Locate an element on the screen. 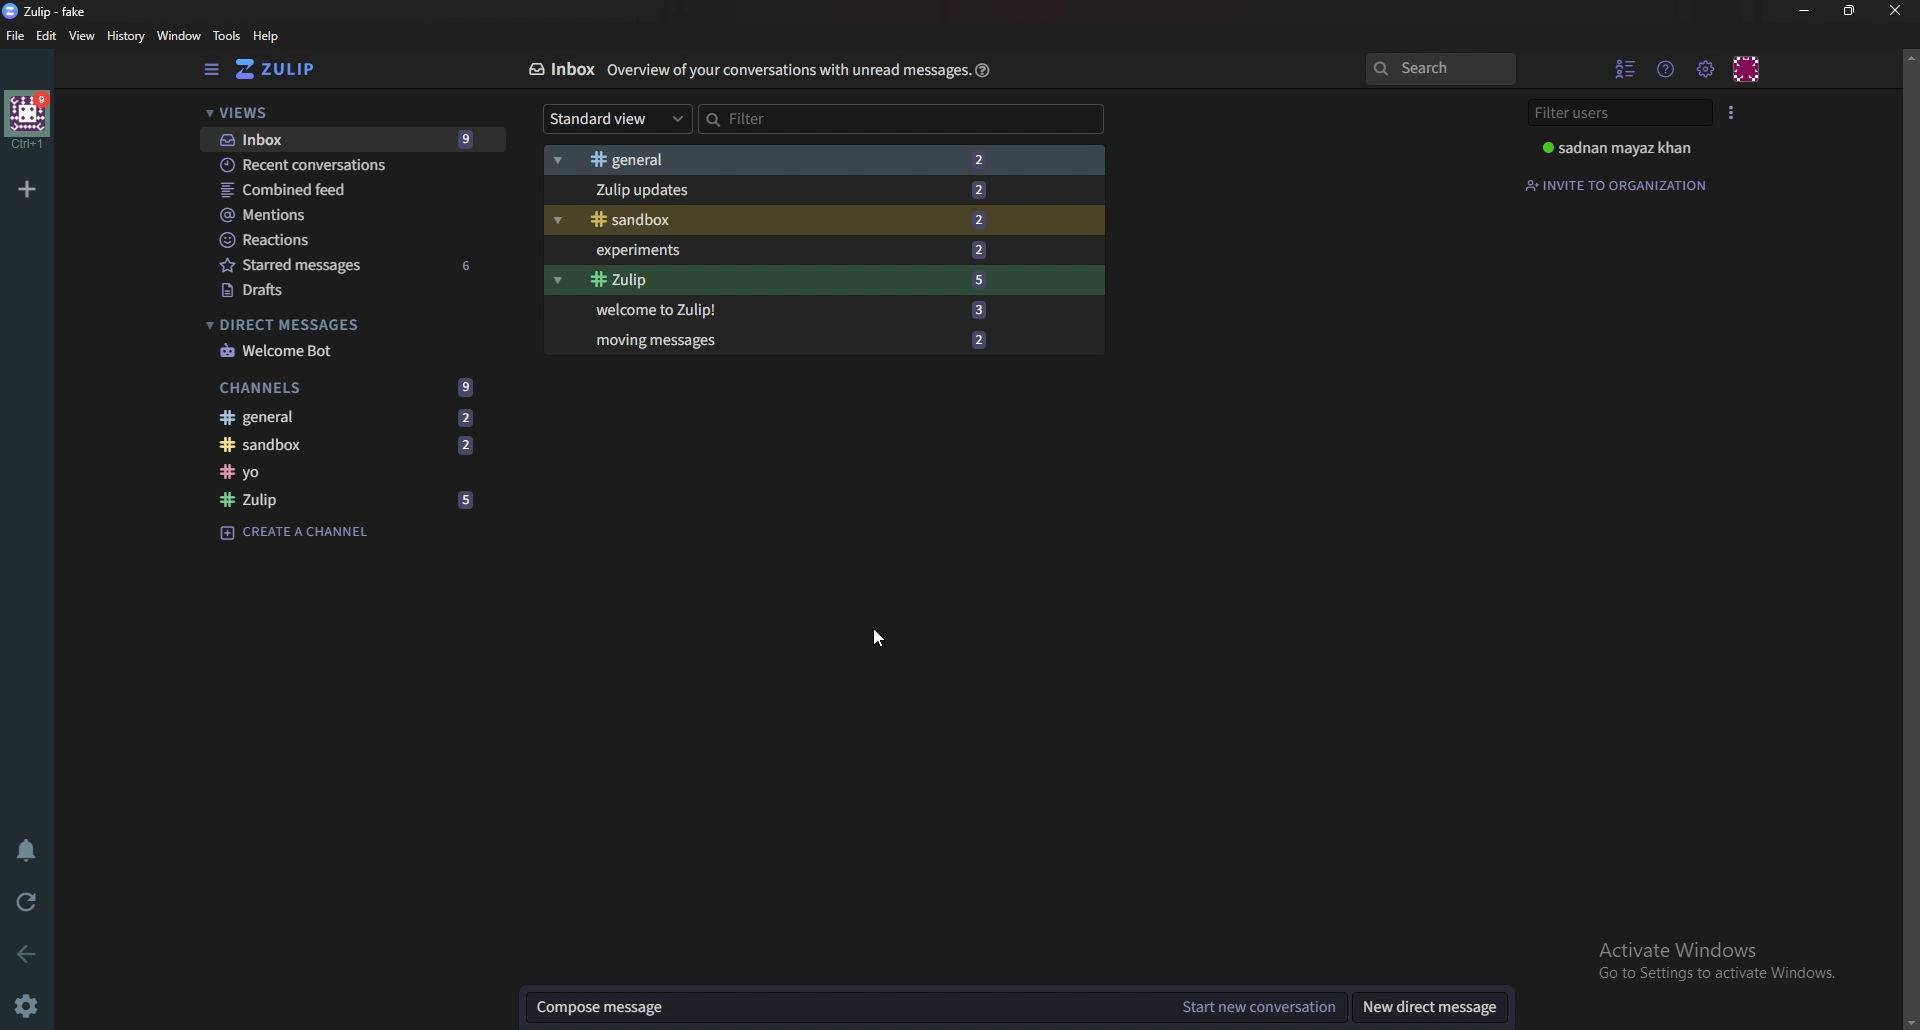  New direct message is located at coordinates (1430, 1006).